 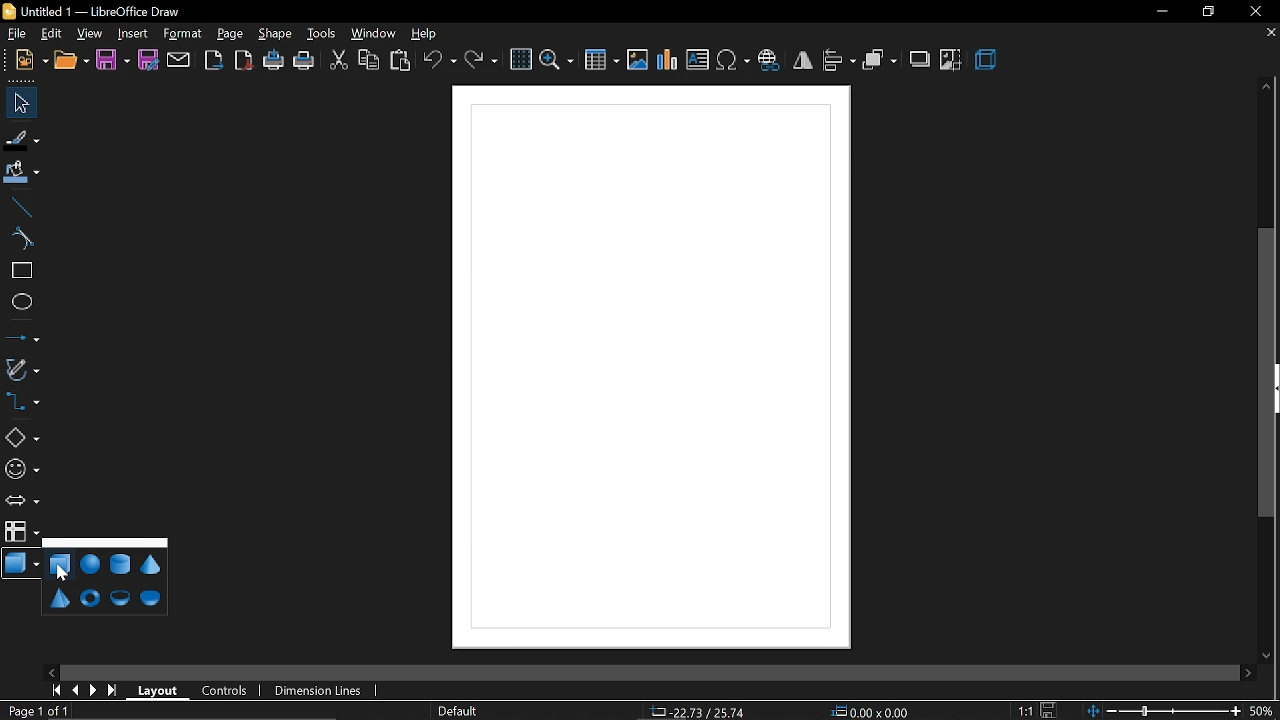 What do you see at coordinates (458, 711) in the screenshot?
I see `page style` at bounding box center [458, 711].